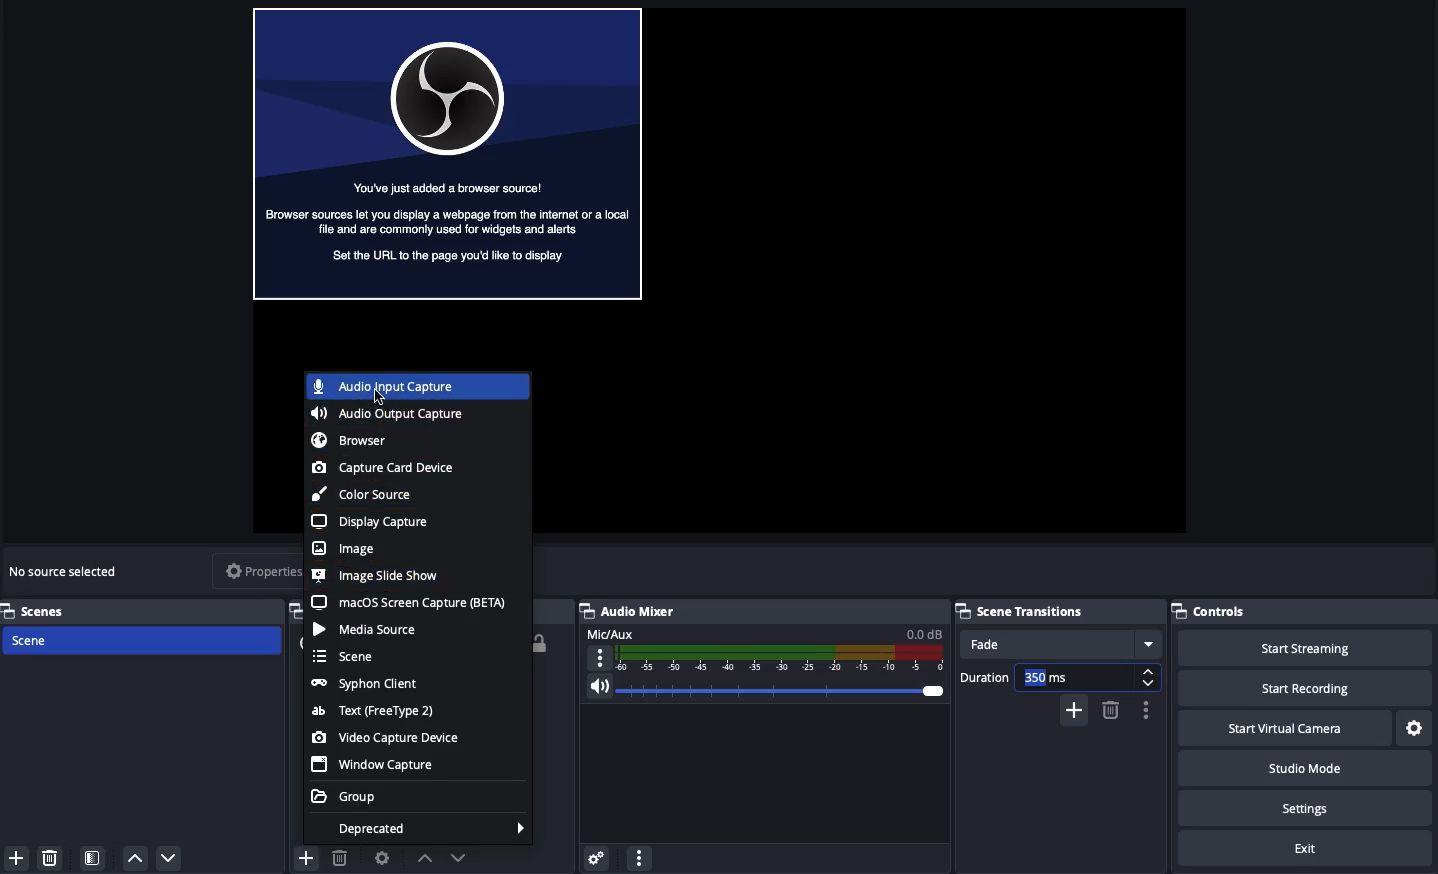  What do you see at coordinates (352, 797) in the screenshot?
I see `Group` at bounding box center [352, 797].